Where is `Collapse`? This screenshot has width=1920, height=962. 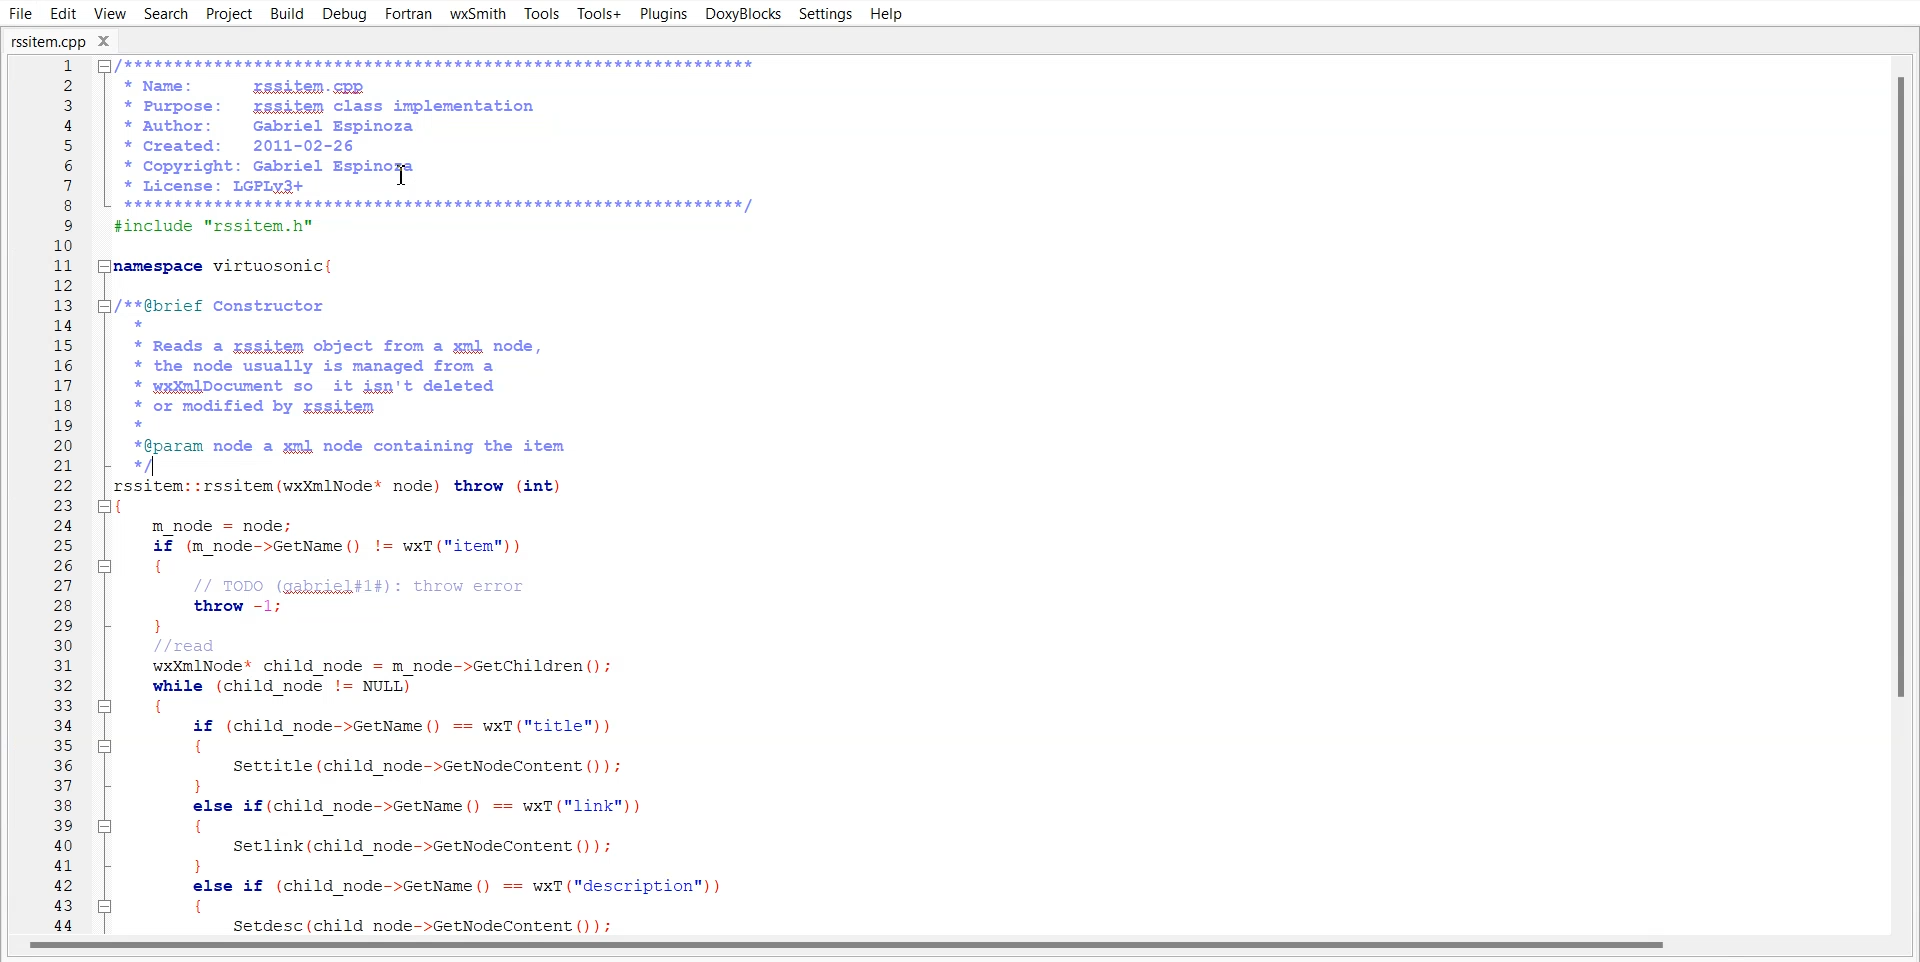 Collapse is located at coordinates (104, 66).